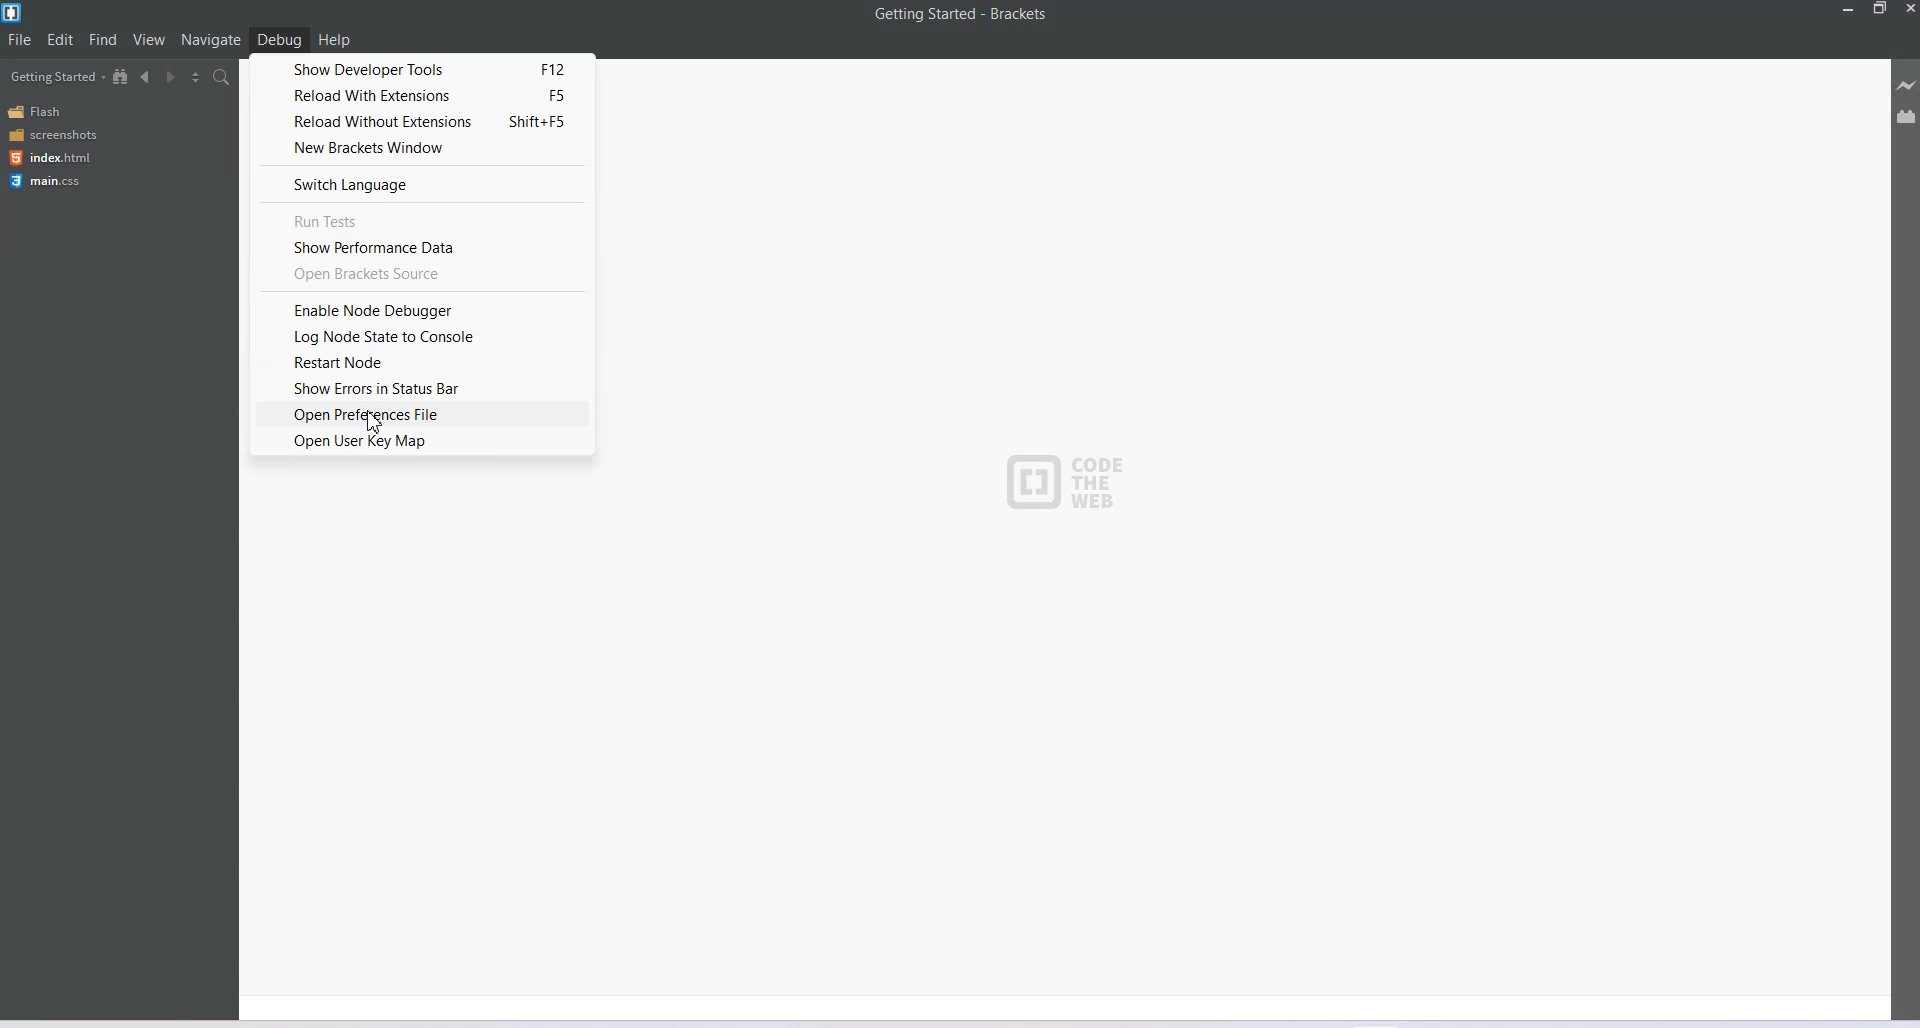 This screenshot has height=1028, width=1920. What do you see at coordinates (425, 219) in the screenshot?
I see `Run tests` at bounding box center [425, 219].